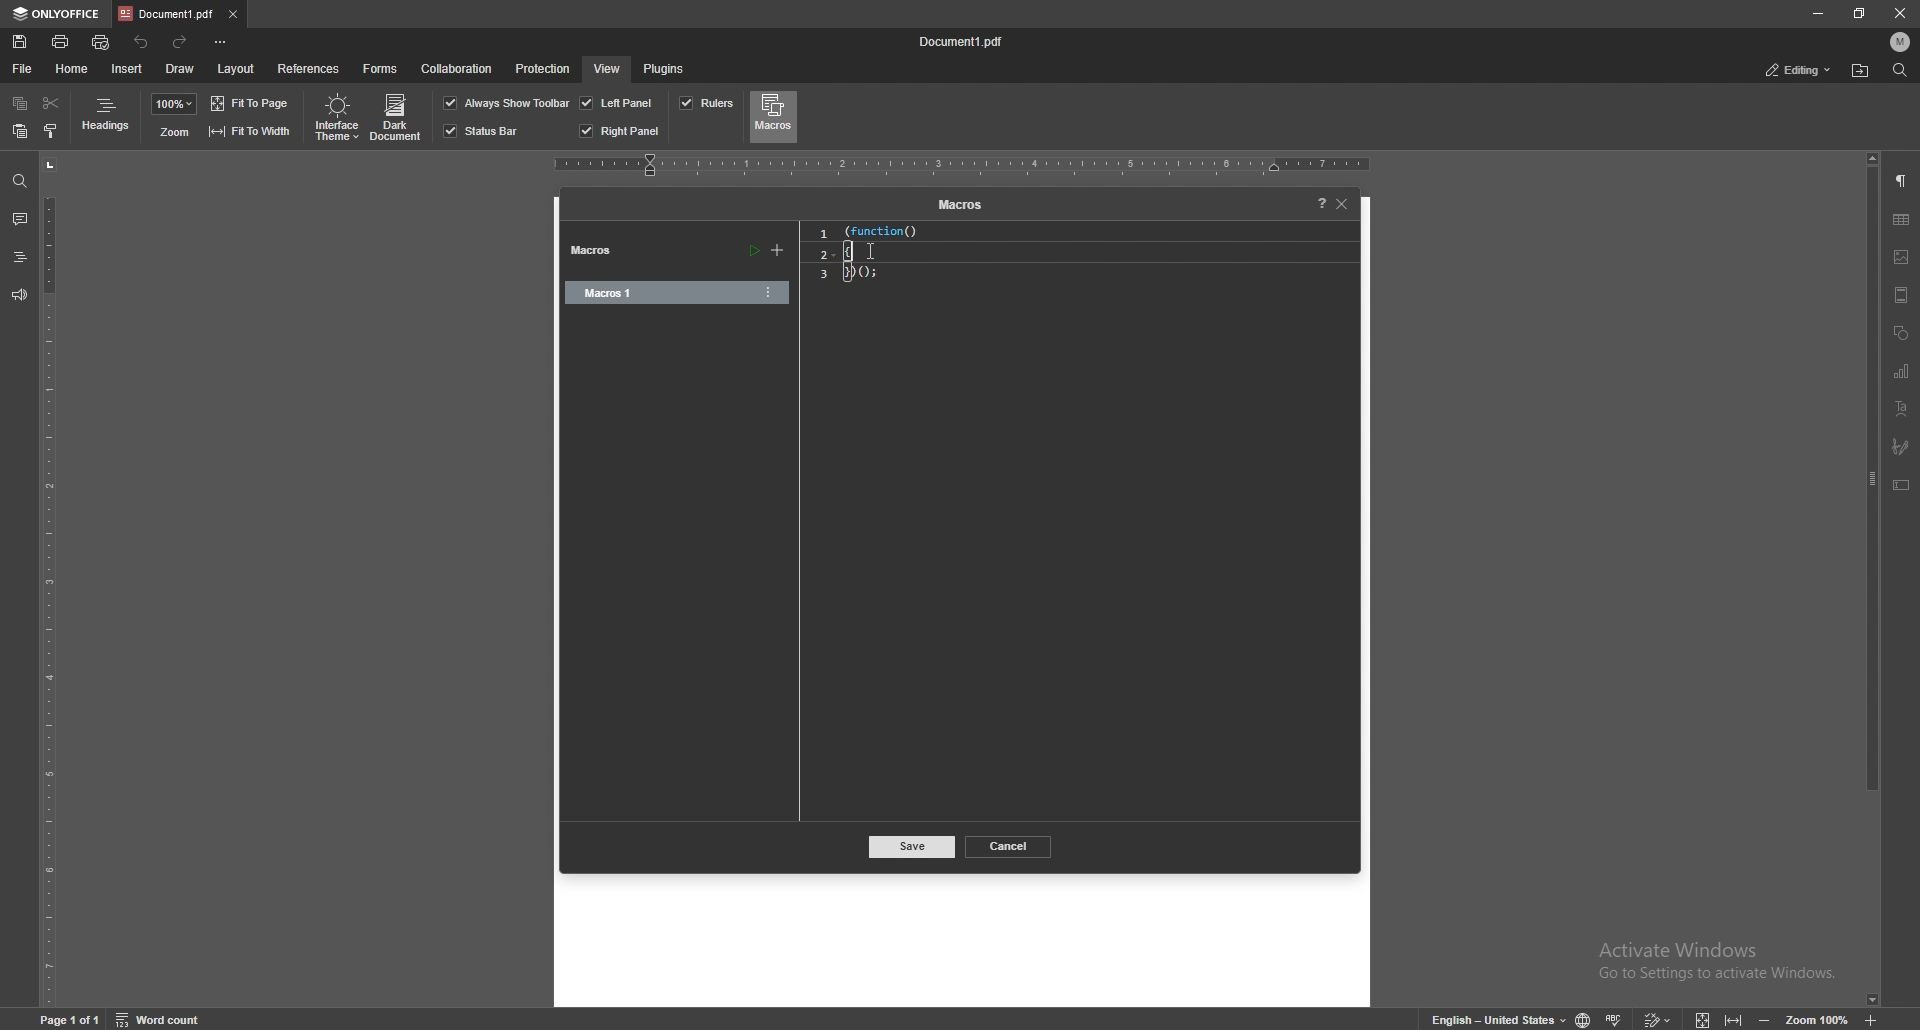 The width and height of the screenshot is (1920, 1030). I want to click on run macro, so click(753, 252).